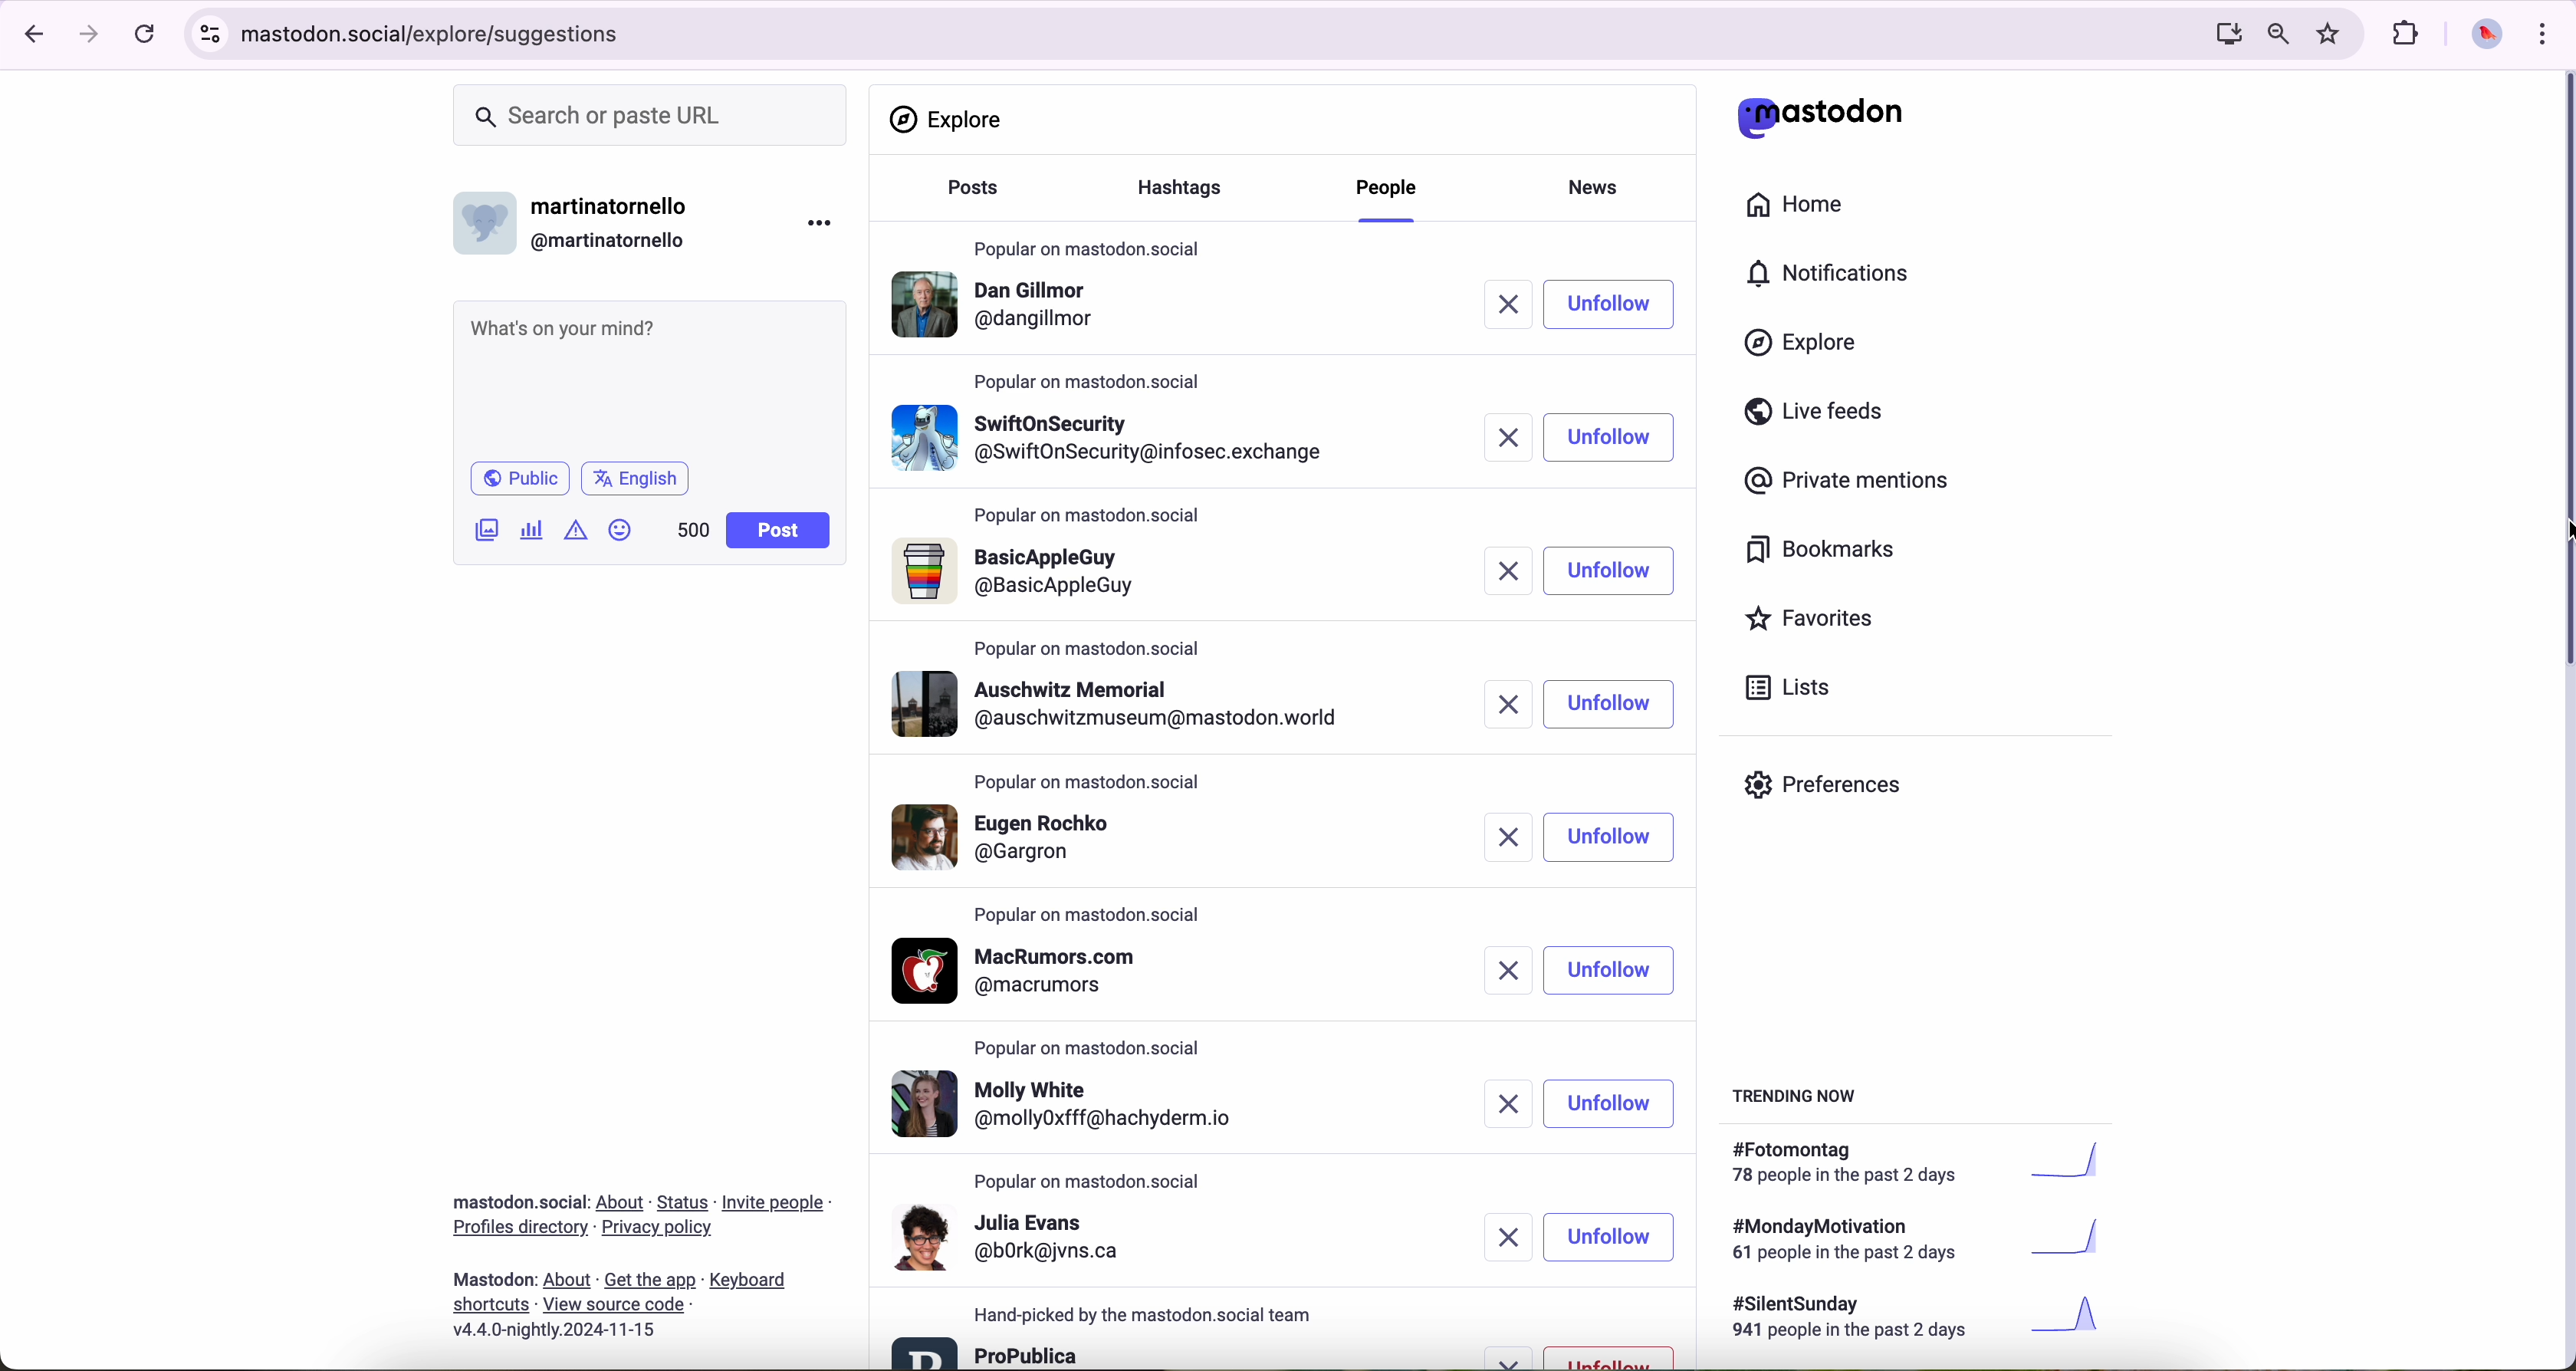 This screenshot has height=1371, width=2576. Describe the element at coordinates (692, 529) in the screenshot. I see `500 characters` at that location.